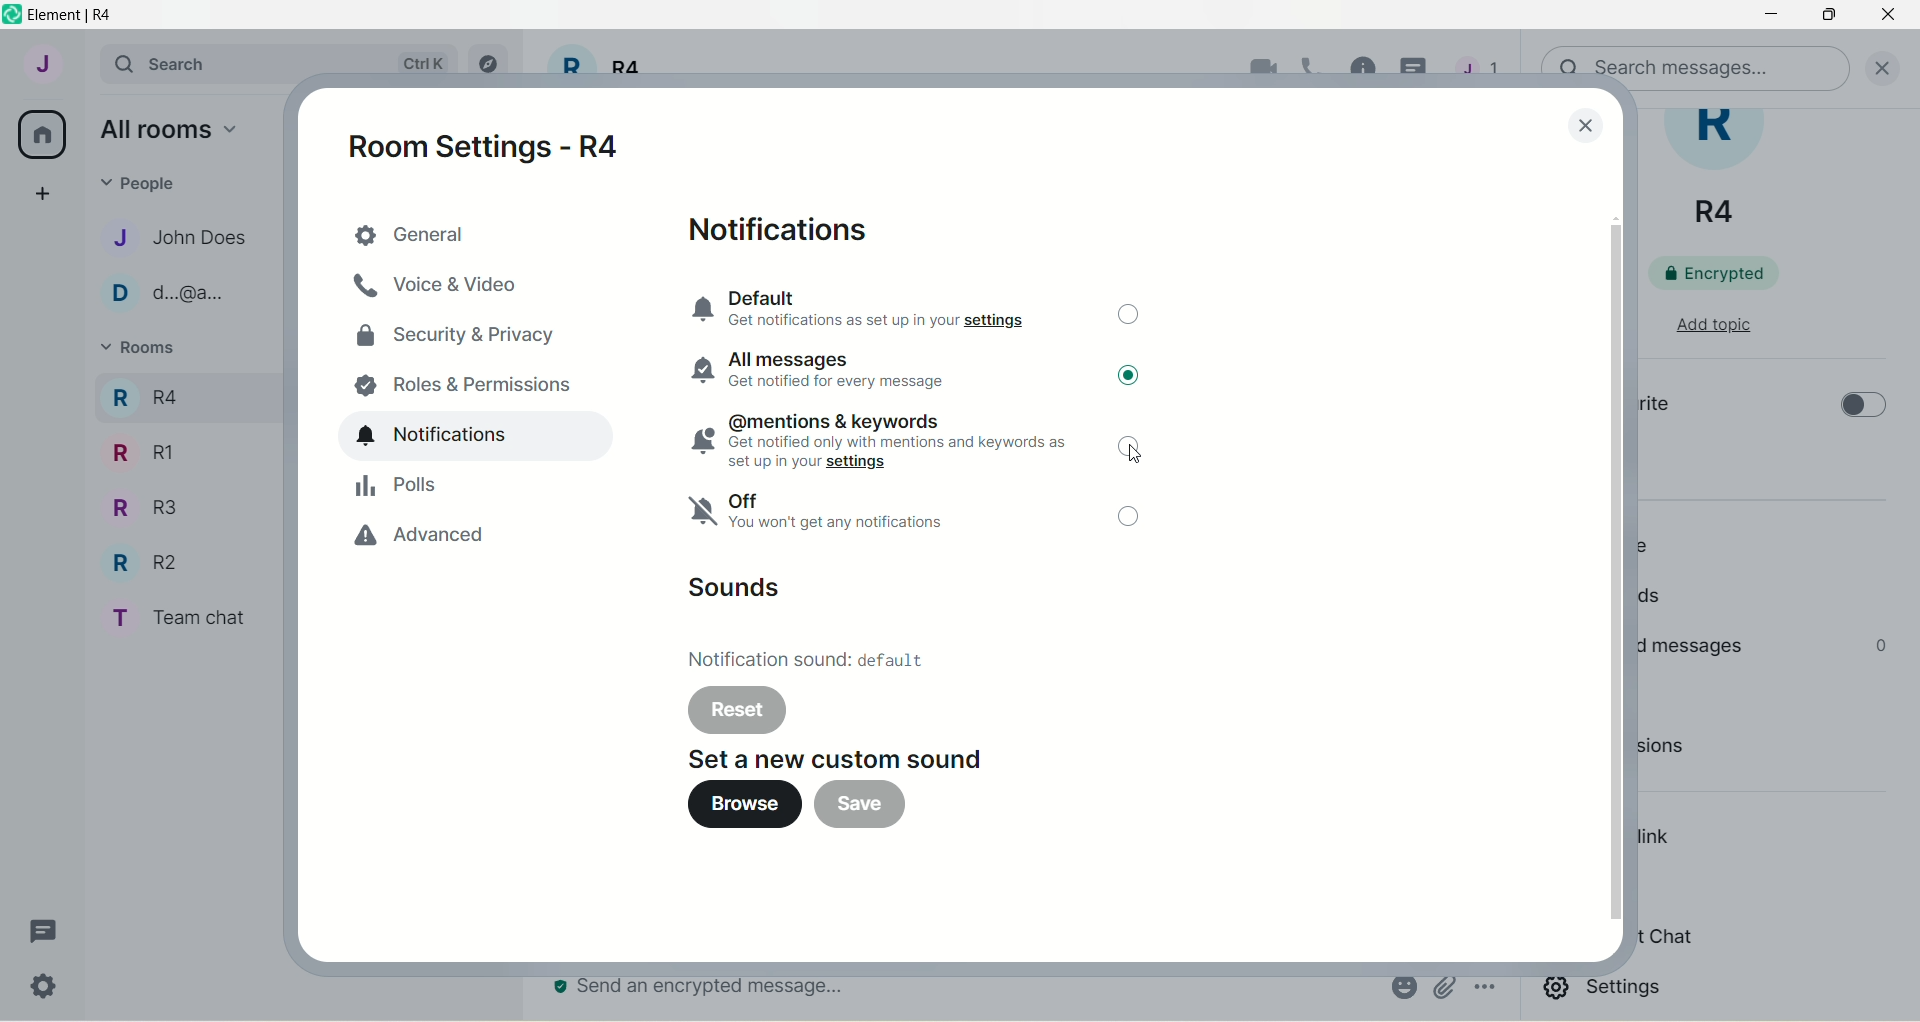  I want to click on settings, so click(47, 990).